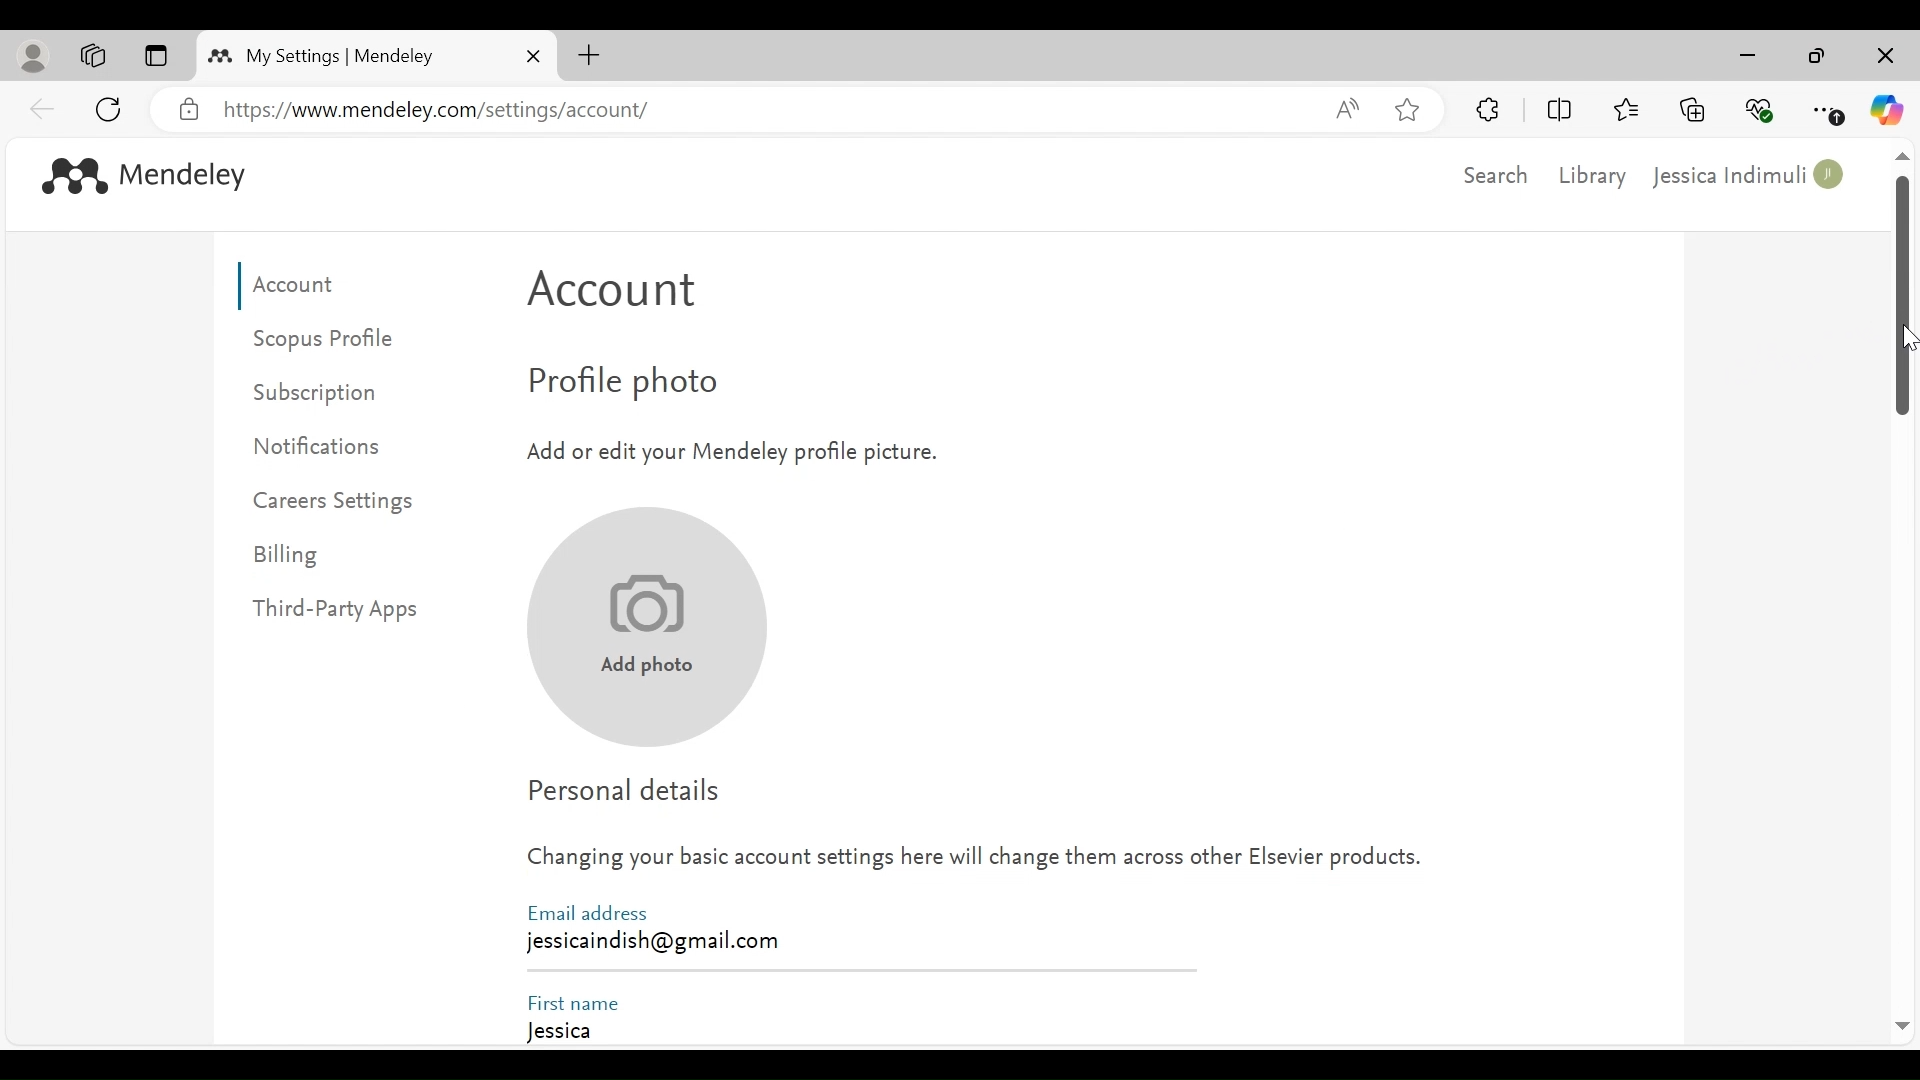 The width and height of the screenshot is (1920, 1080). I want to click on Reload, so click(112, 107).